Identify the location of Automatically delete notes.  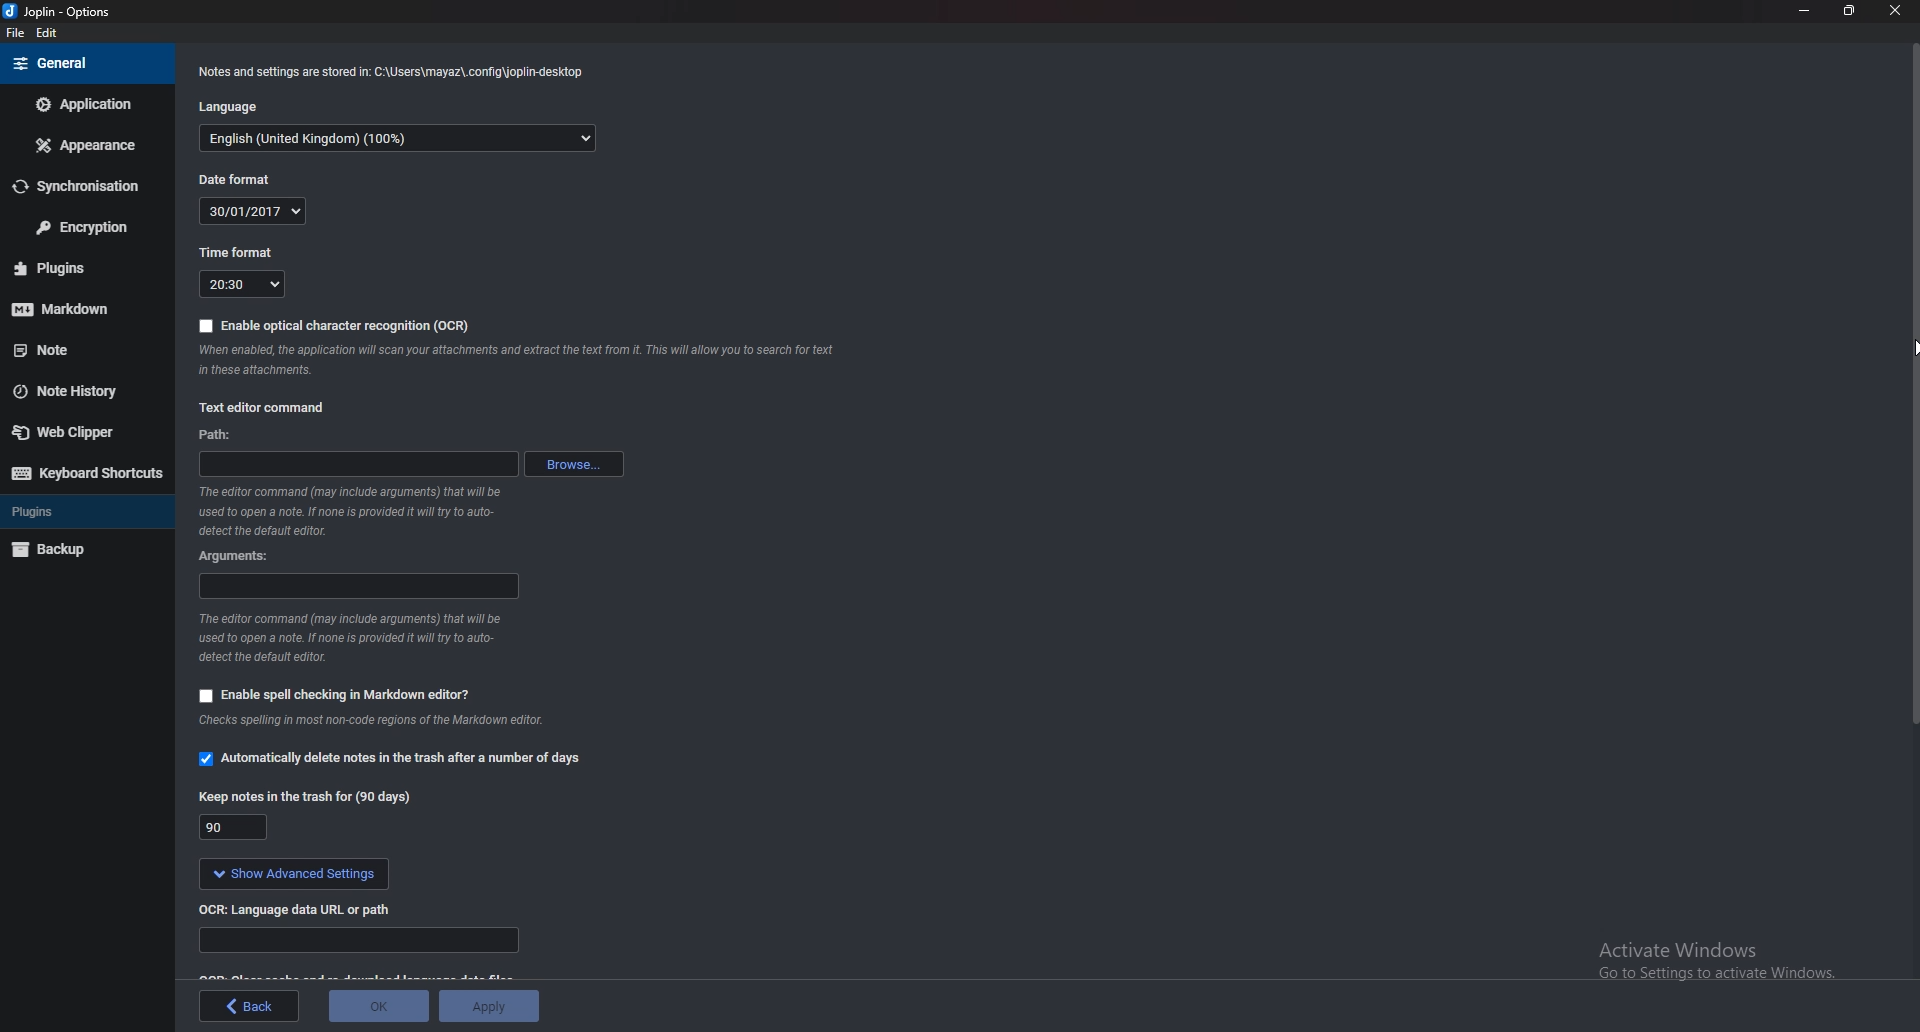
(391, 757).